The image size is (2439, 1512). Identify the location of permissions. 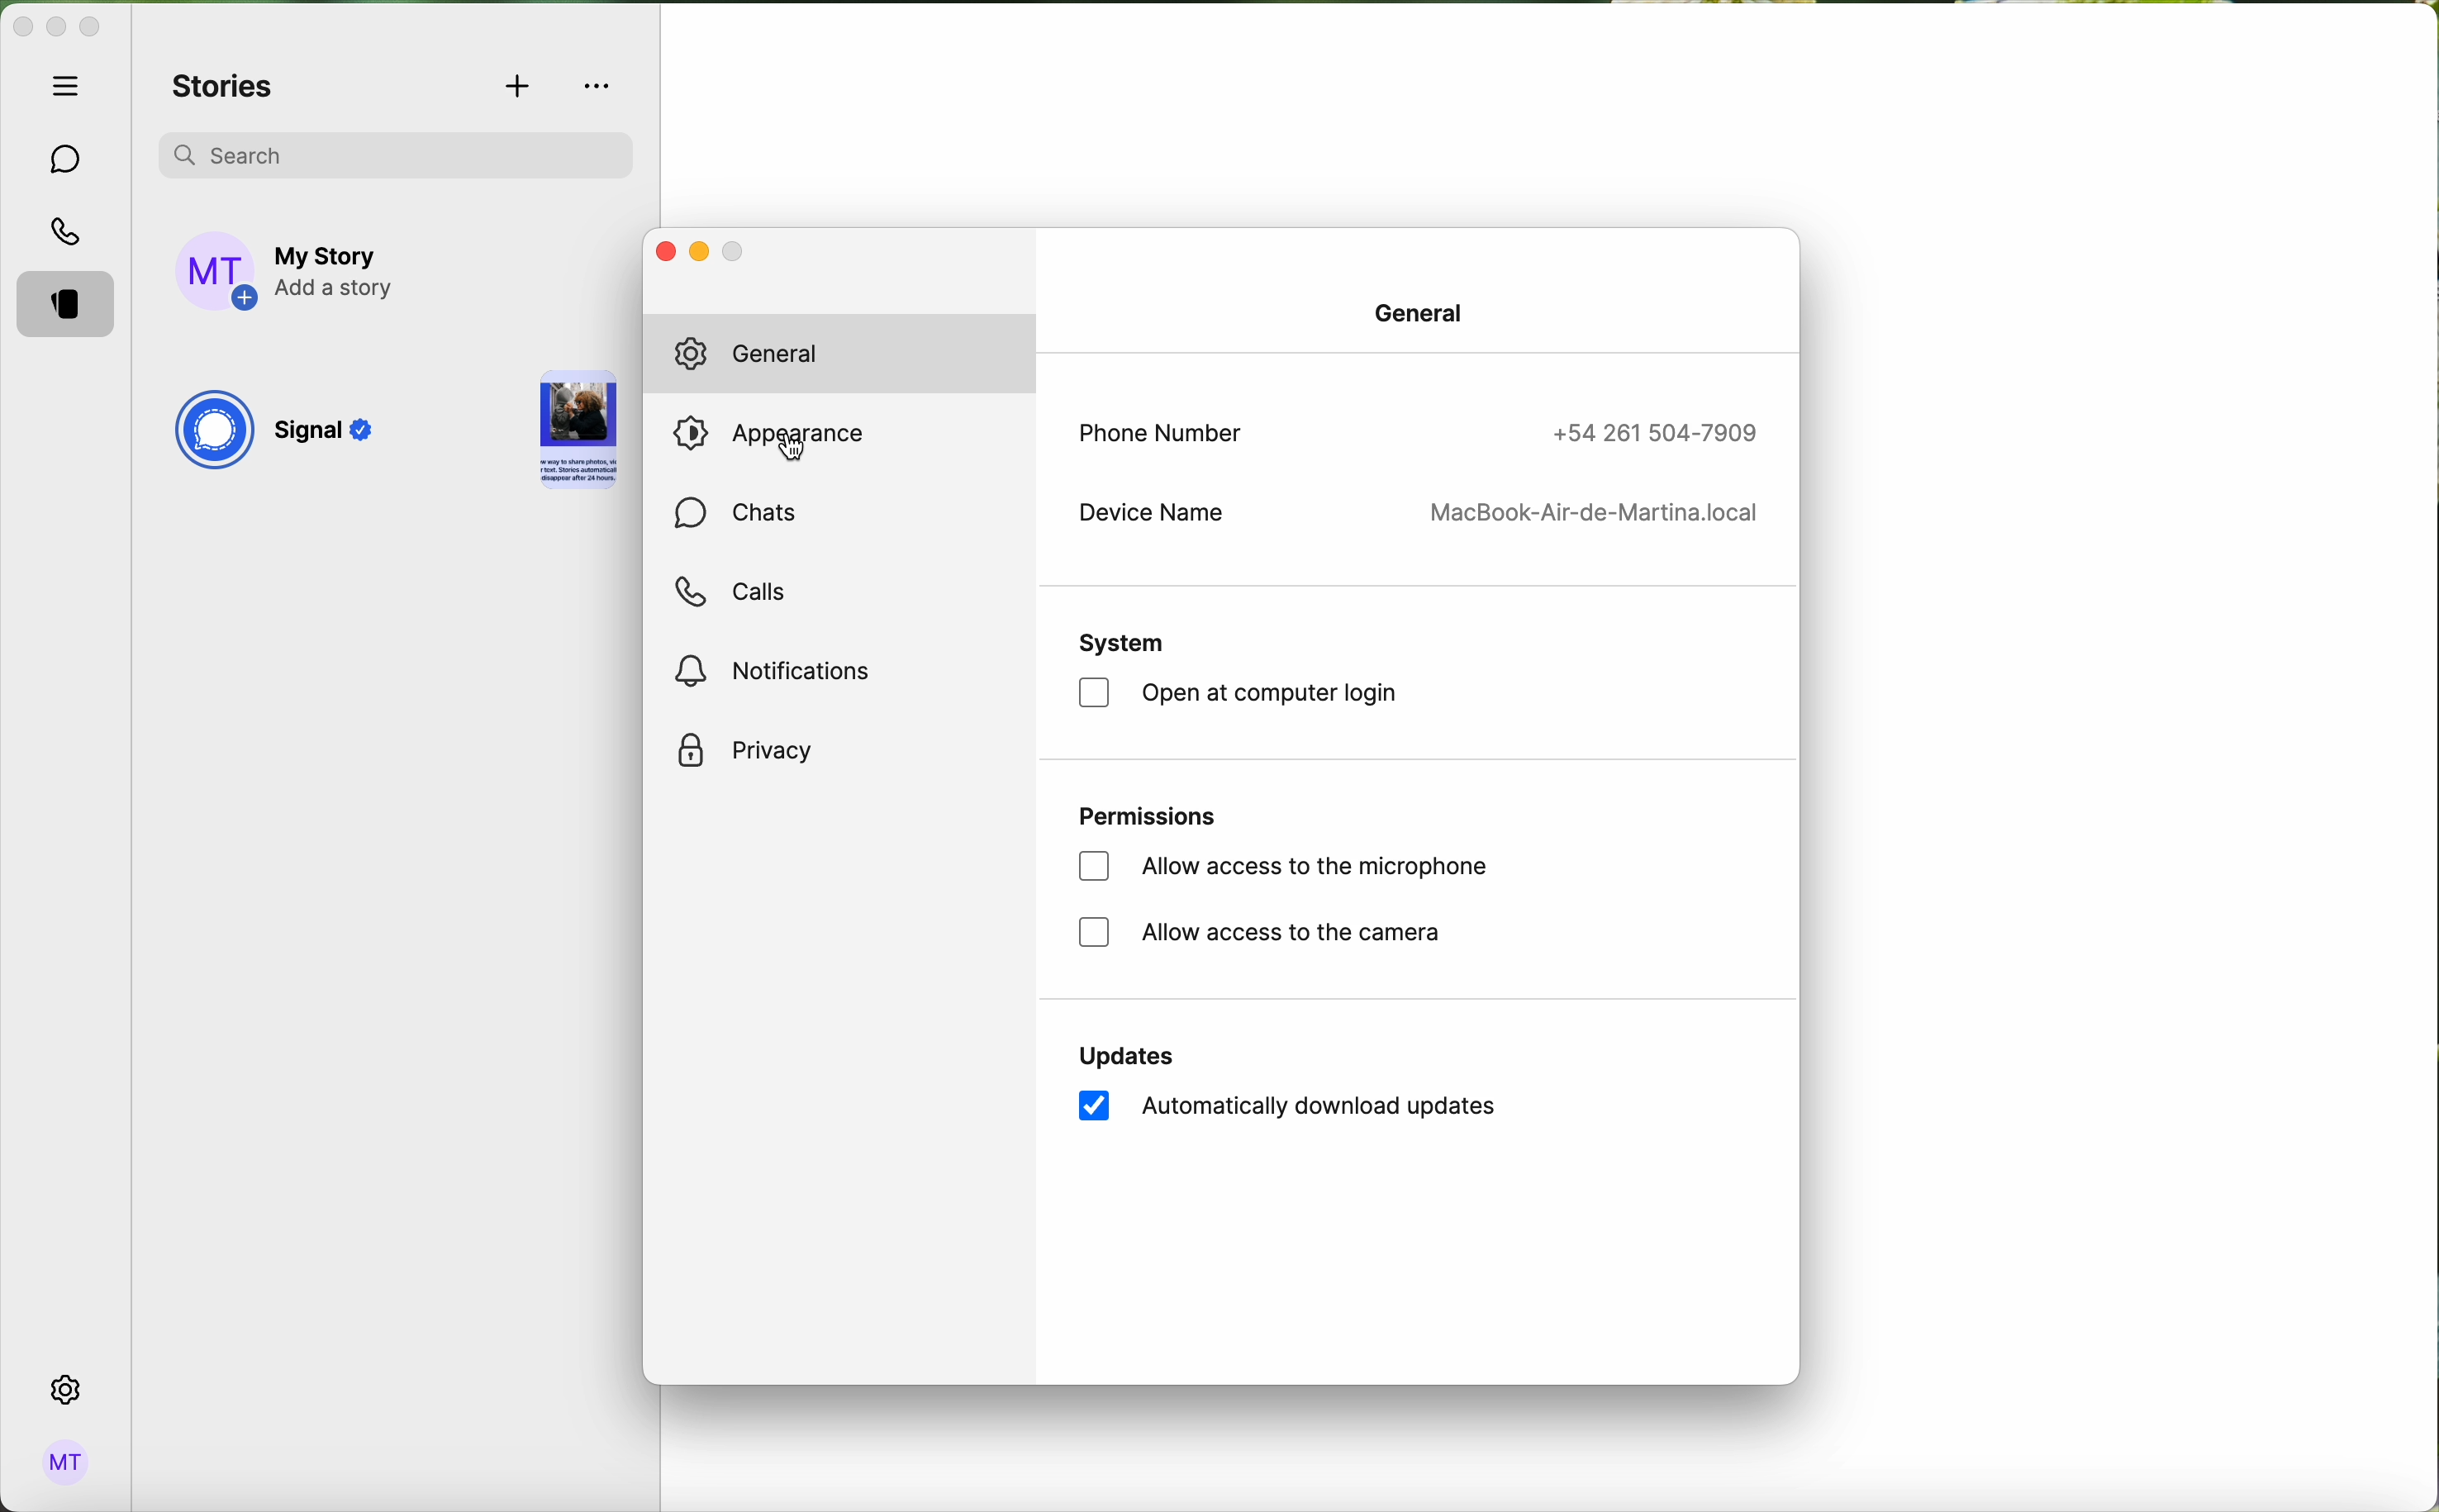
(1152, 815).